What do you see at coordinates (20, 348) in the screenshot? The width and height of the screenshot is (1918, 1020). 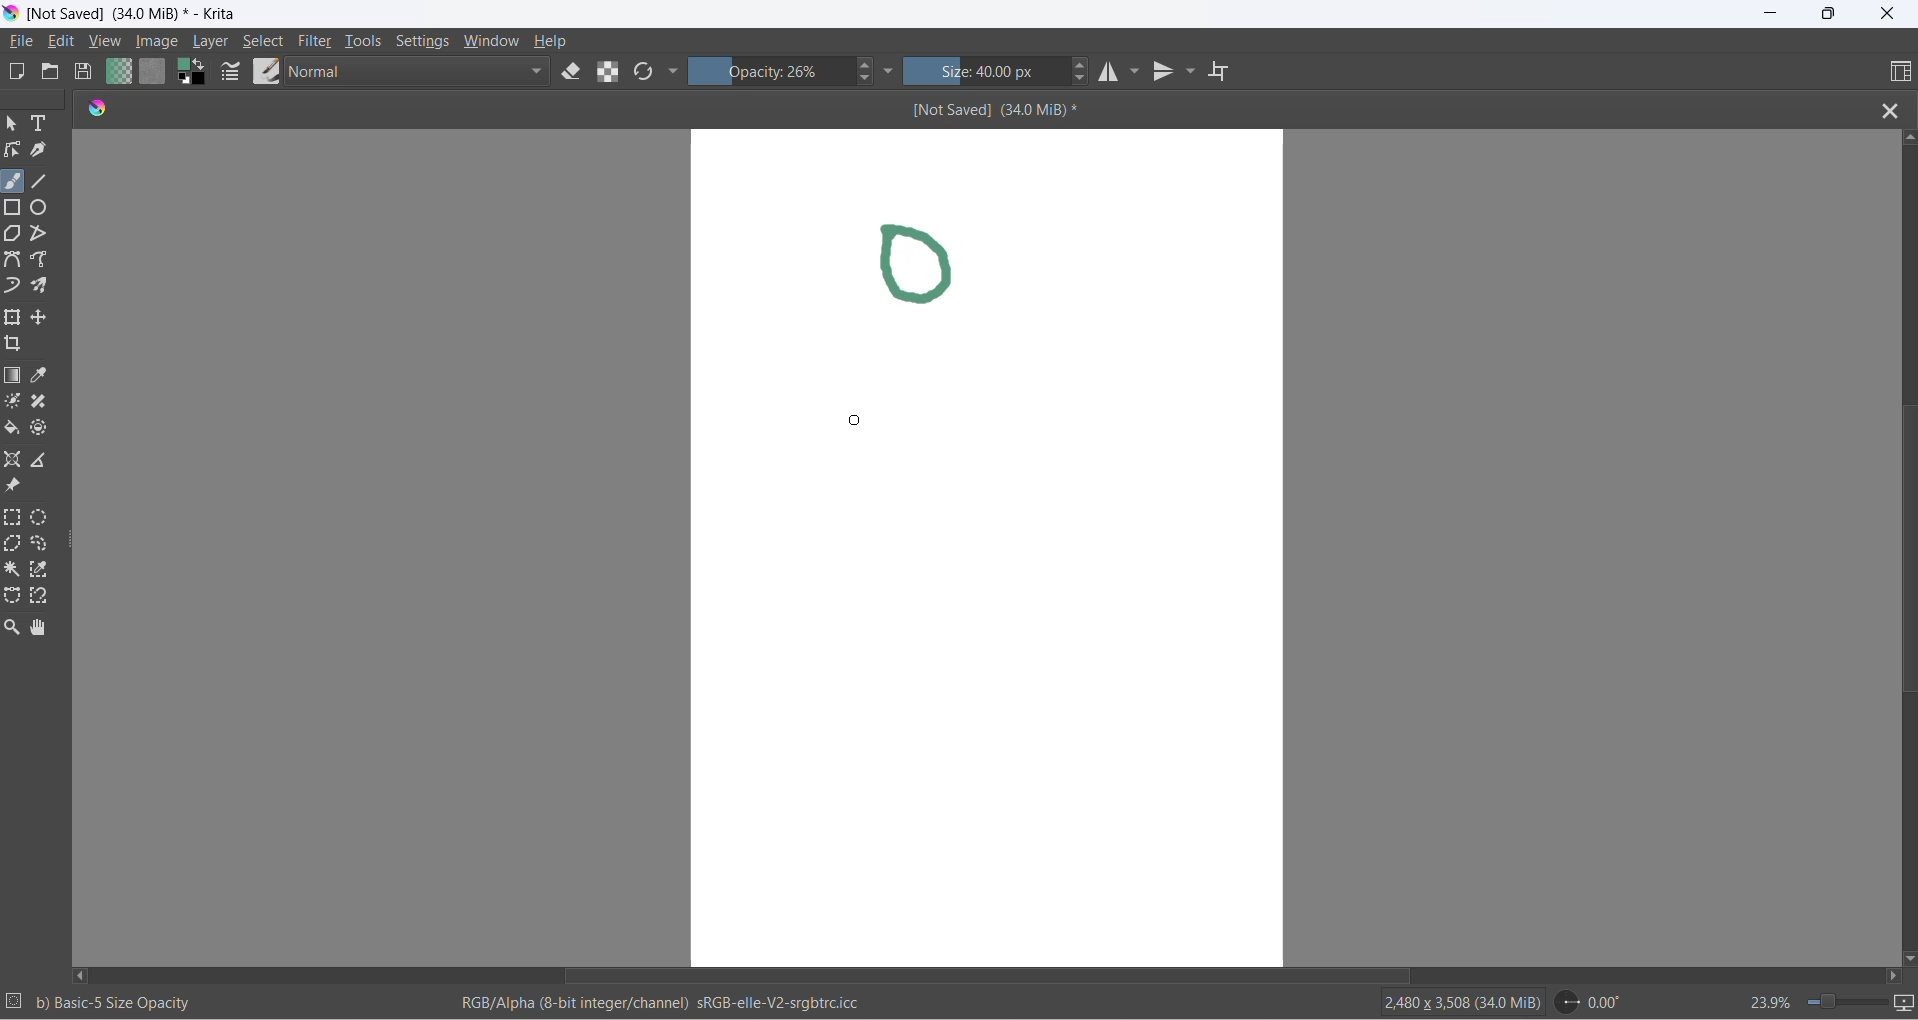 I see `crop an image to an area` at bounding box center [20, 348].